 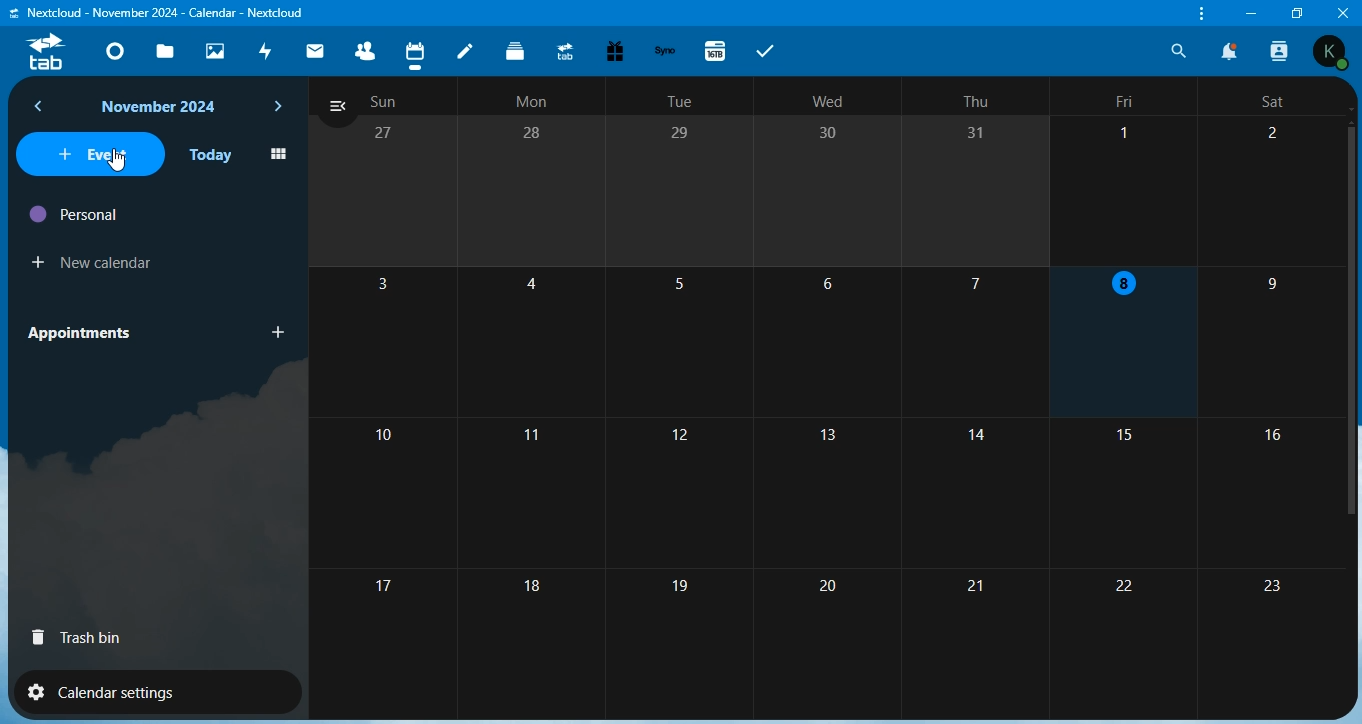 What do you see at coordinates (42, 107) in the screenshot?
I see `back` at bounding box center [42, 107].